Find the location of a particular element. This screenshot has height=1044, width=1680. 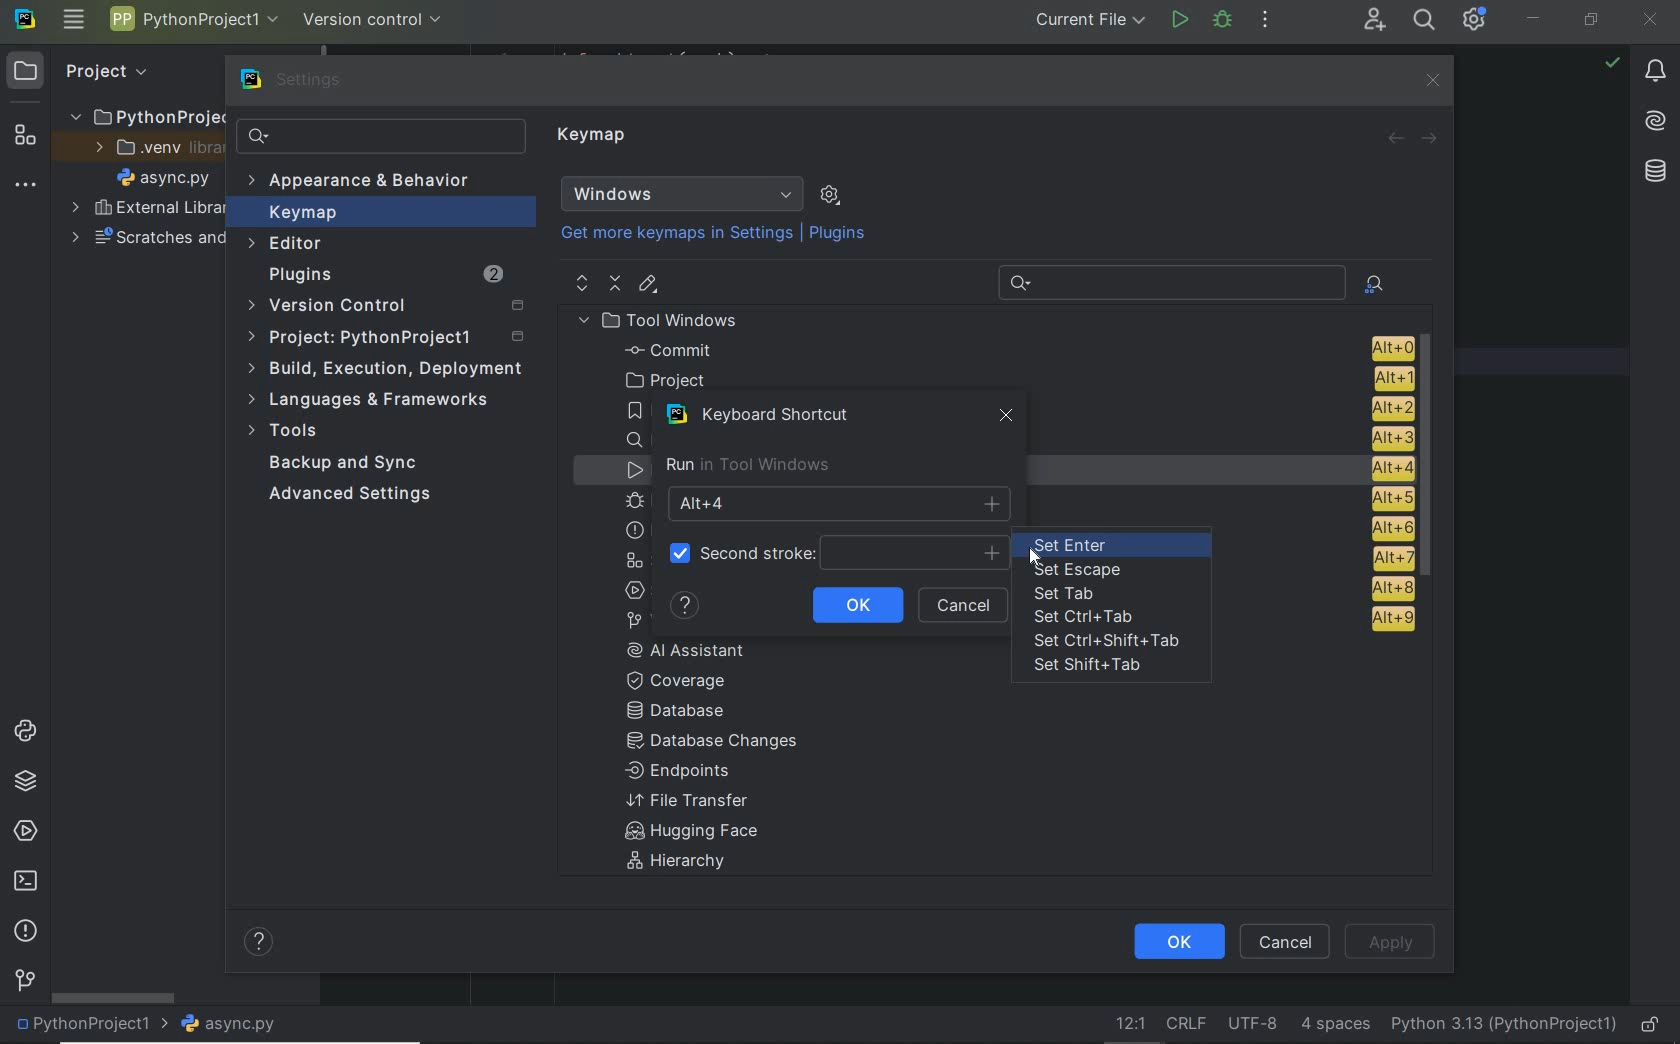

version control is located at coordinates (374, 18).